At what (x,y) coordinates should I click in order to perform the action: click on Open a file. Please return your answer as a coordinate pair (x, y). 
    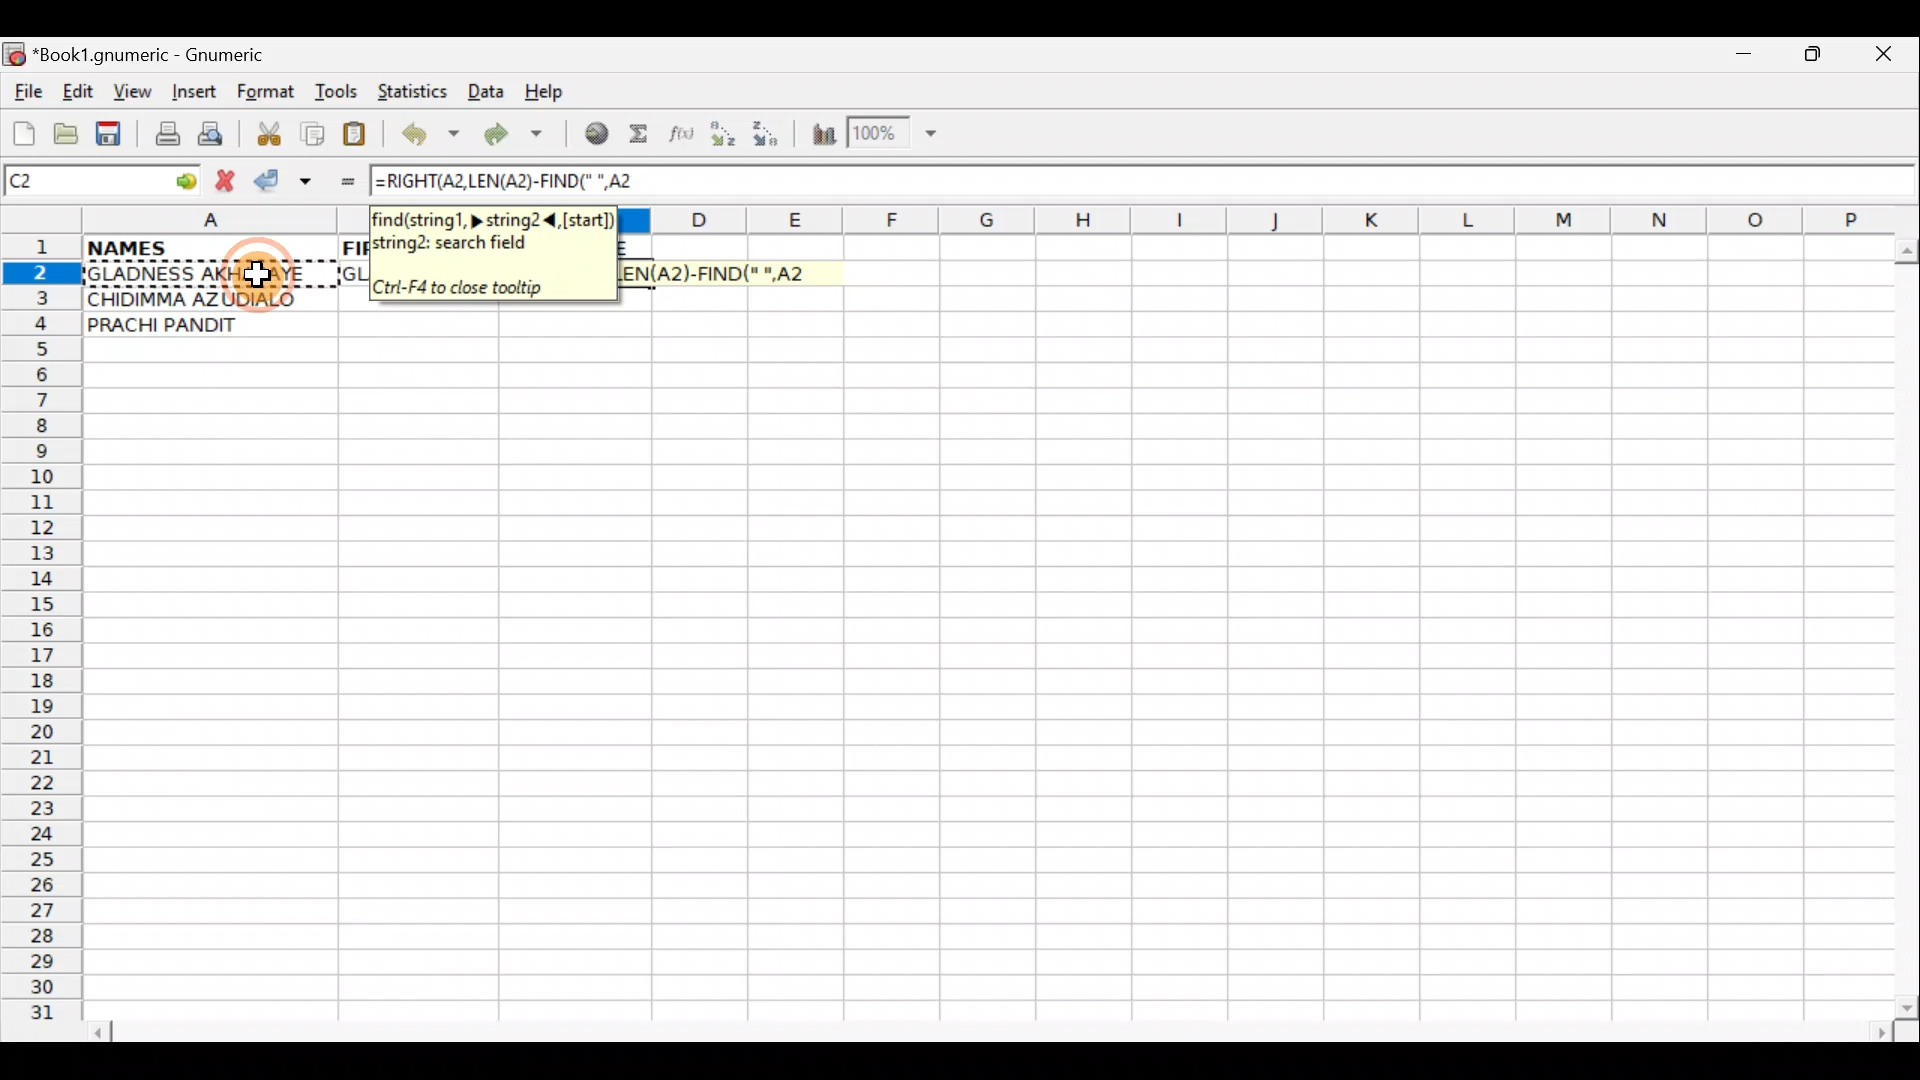
    Looking at the image, I should click on (70, 131).